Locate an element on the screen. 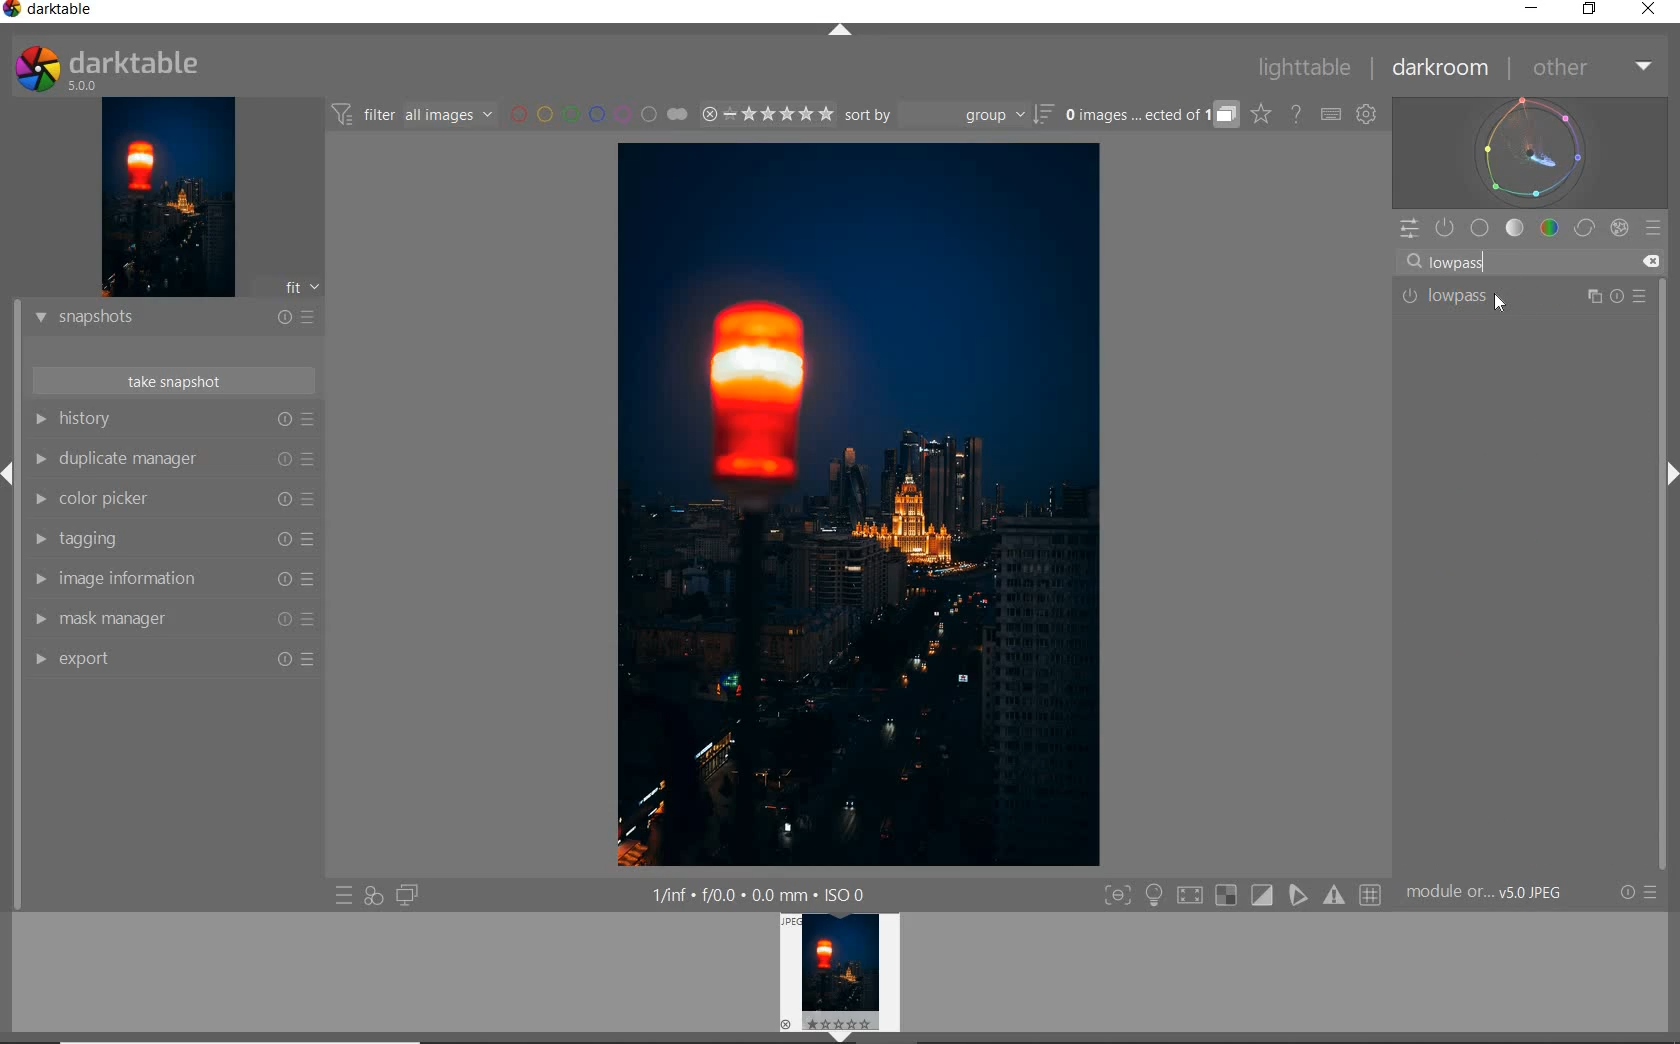 The image size is (1680, 1044). Cursor is located at coordinates (1500, 299).